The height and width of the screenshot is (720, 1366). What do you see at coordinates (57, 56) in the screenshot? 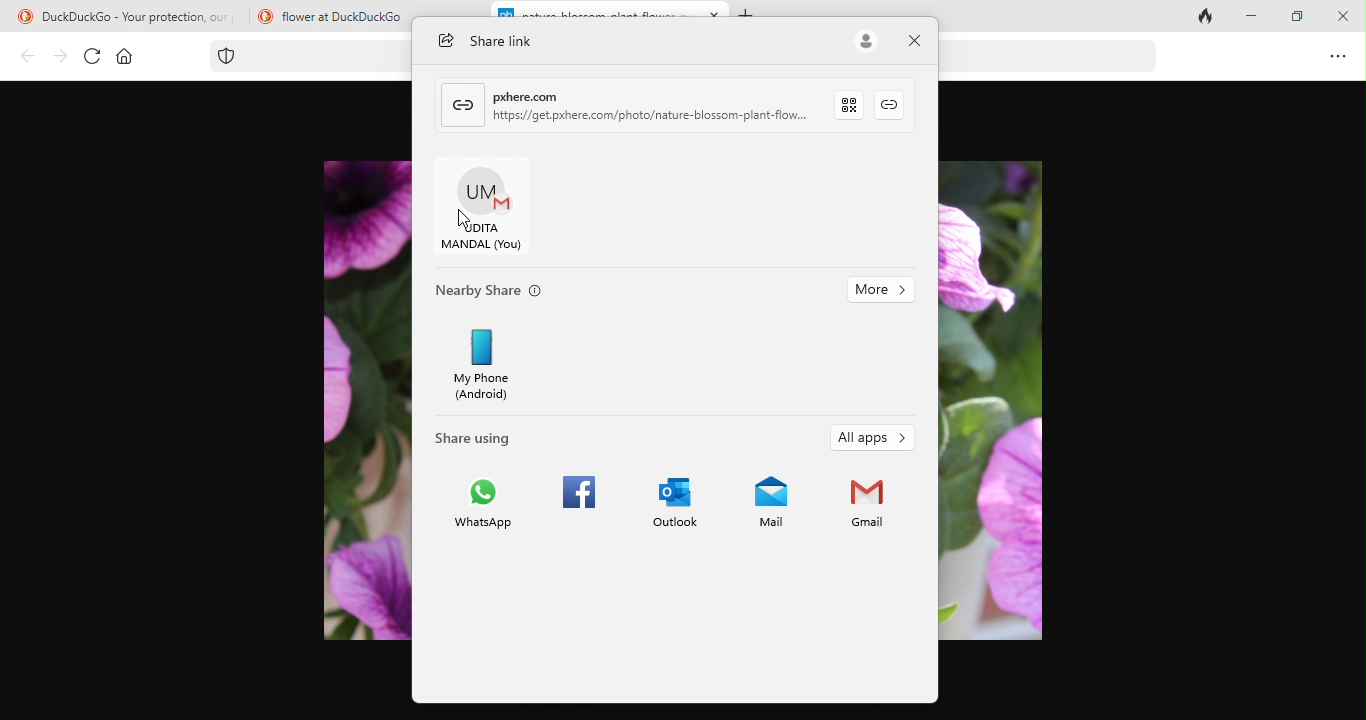
I see `forward` at bounding box center [57, 56].